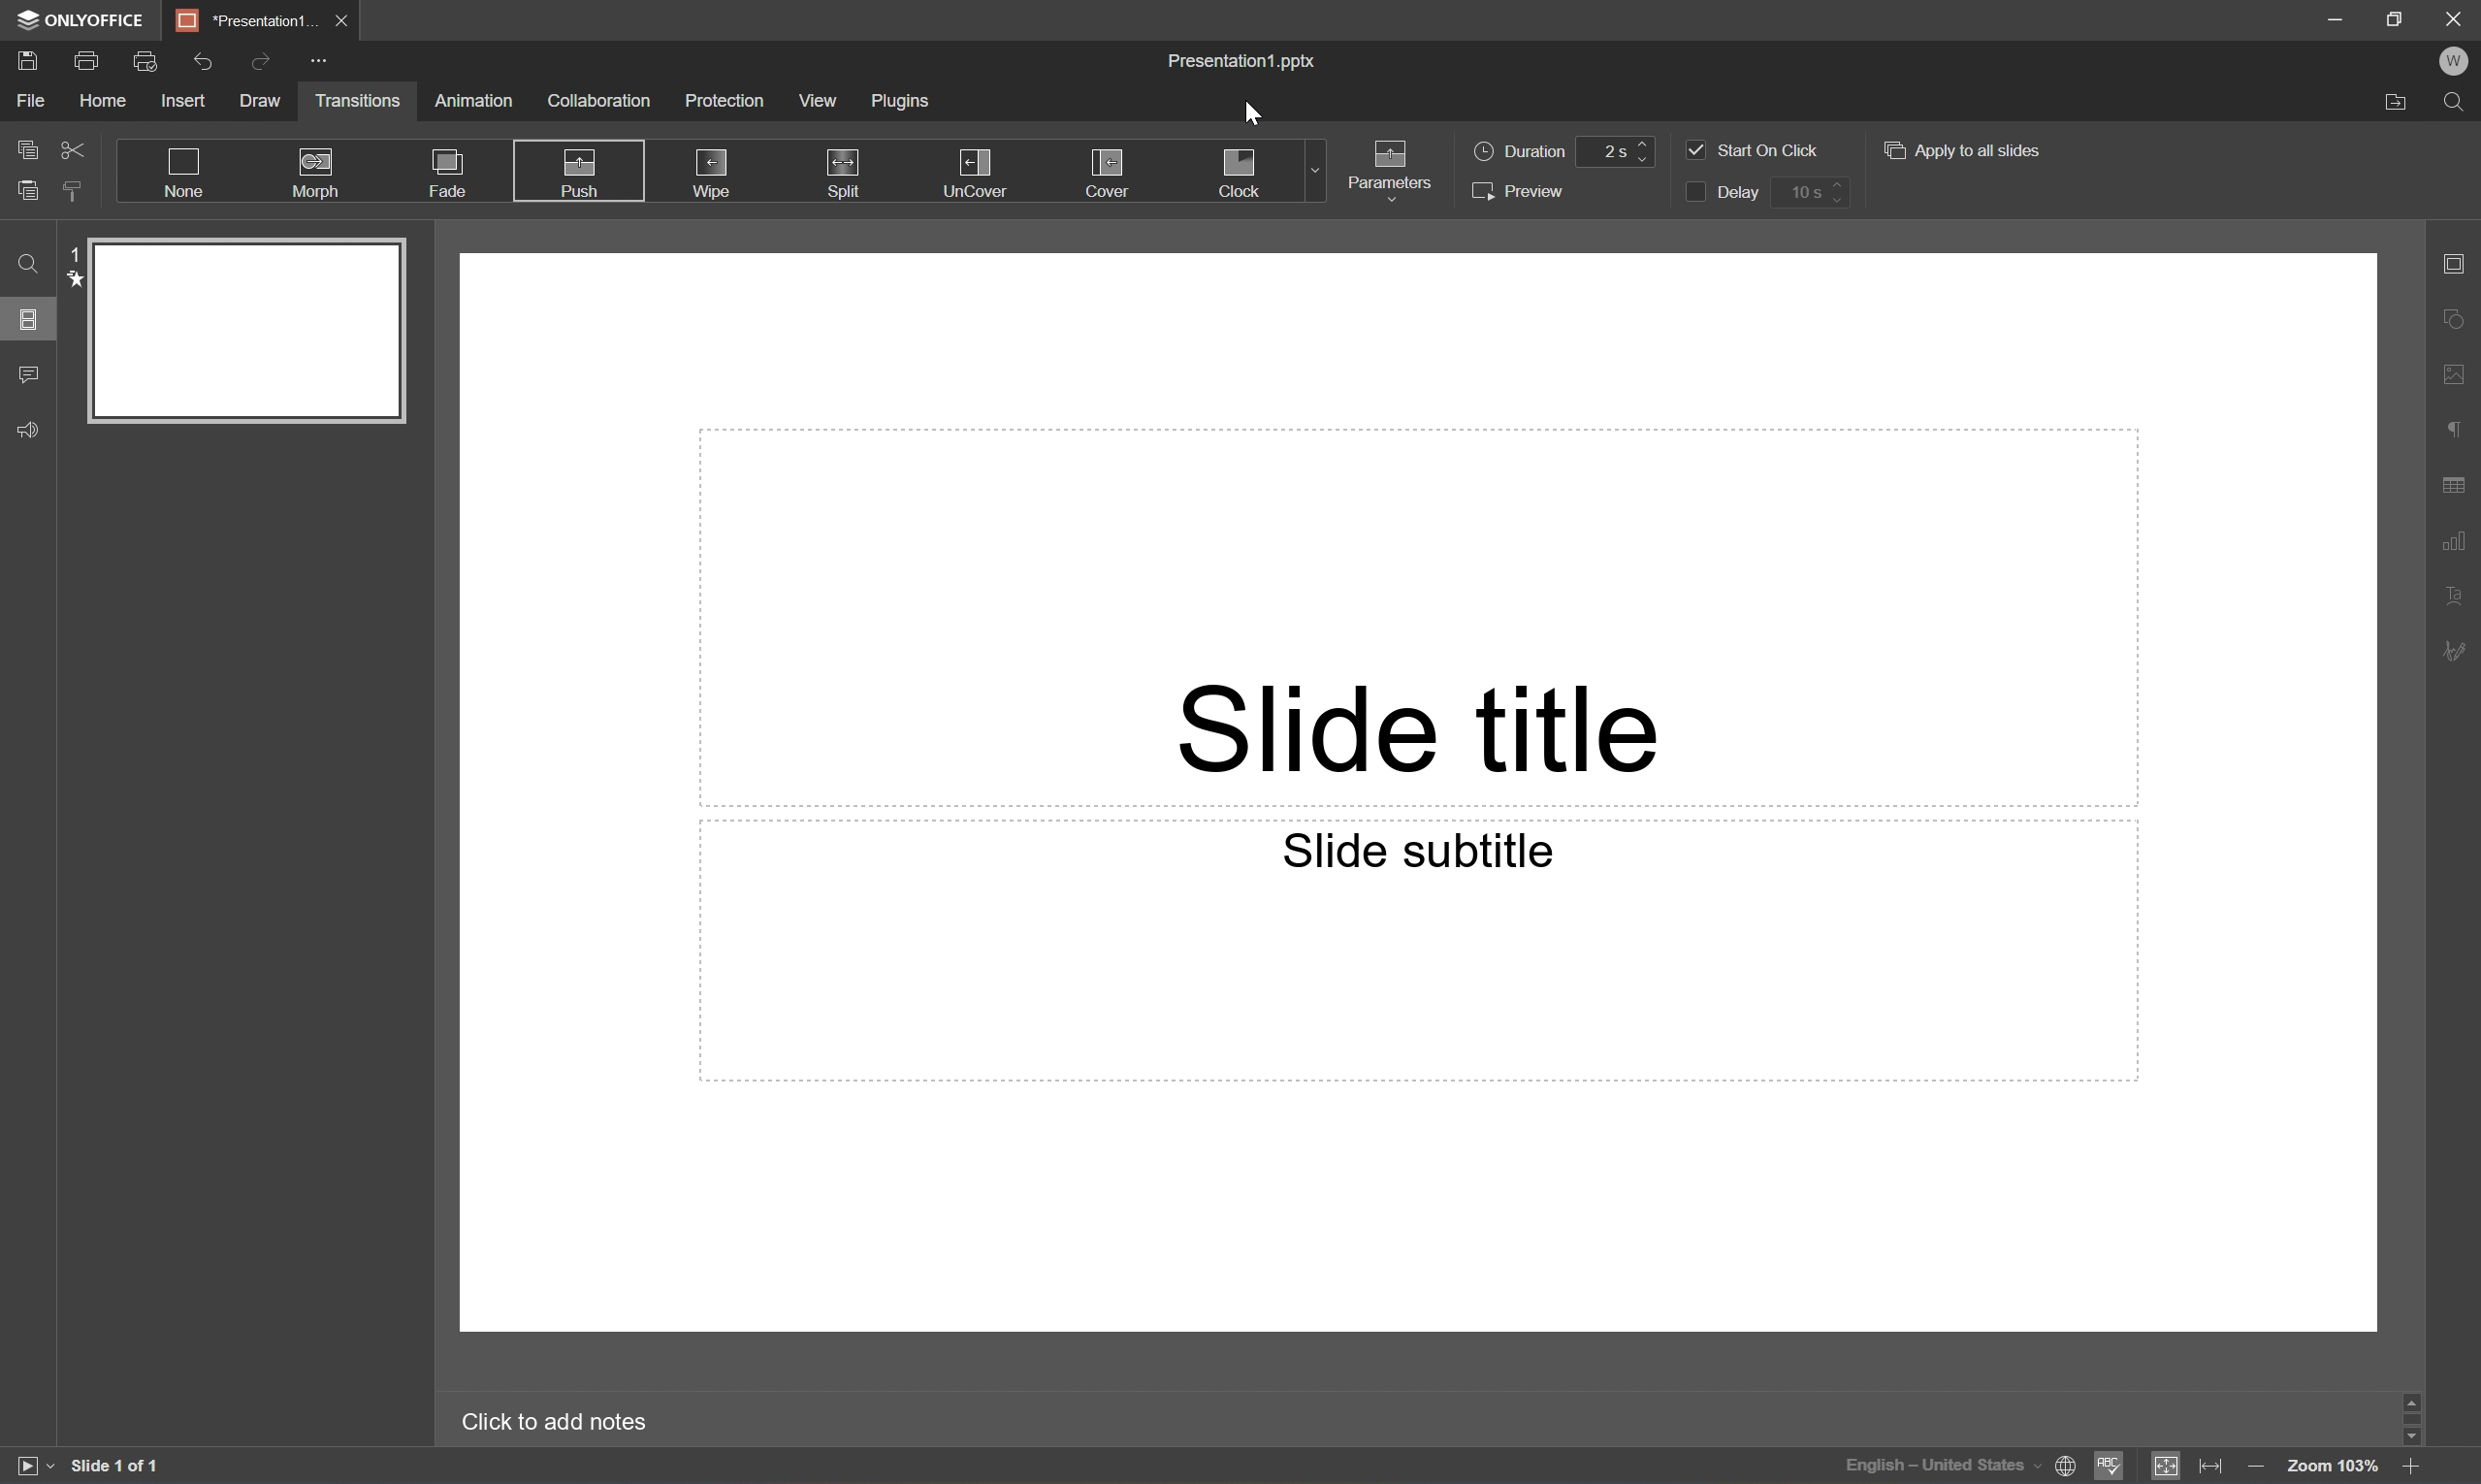  Describe the element at coordinates (247, 20) in the screenshot. I see `Presentation1...` at that location.